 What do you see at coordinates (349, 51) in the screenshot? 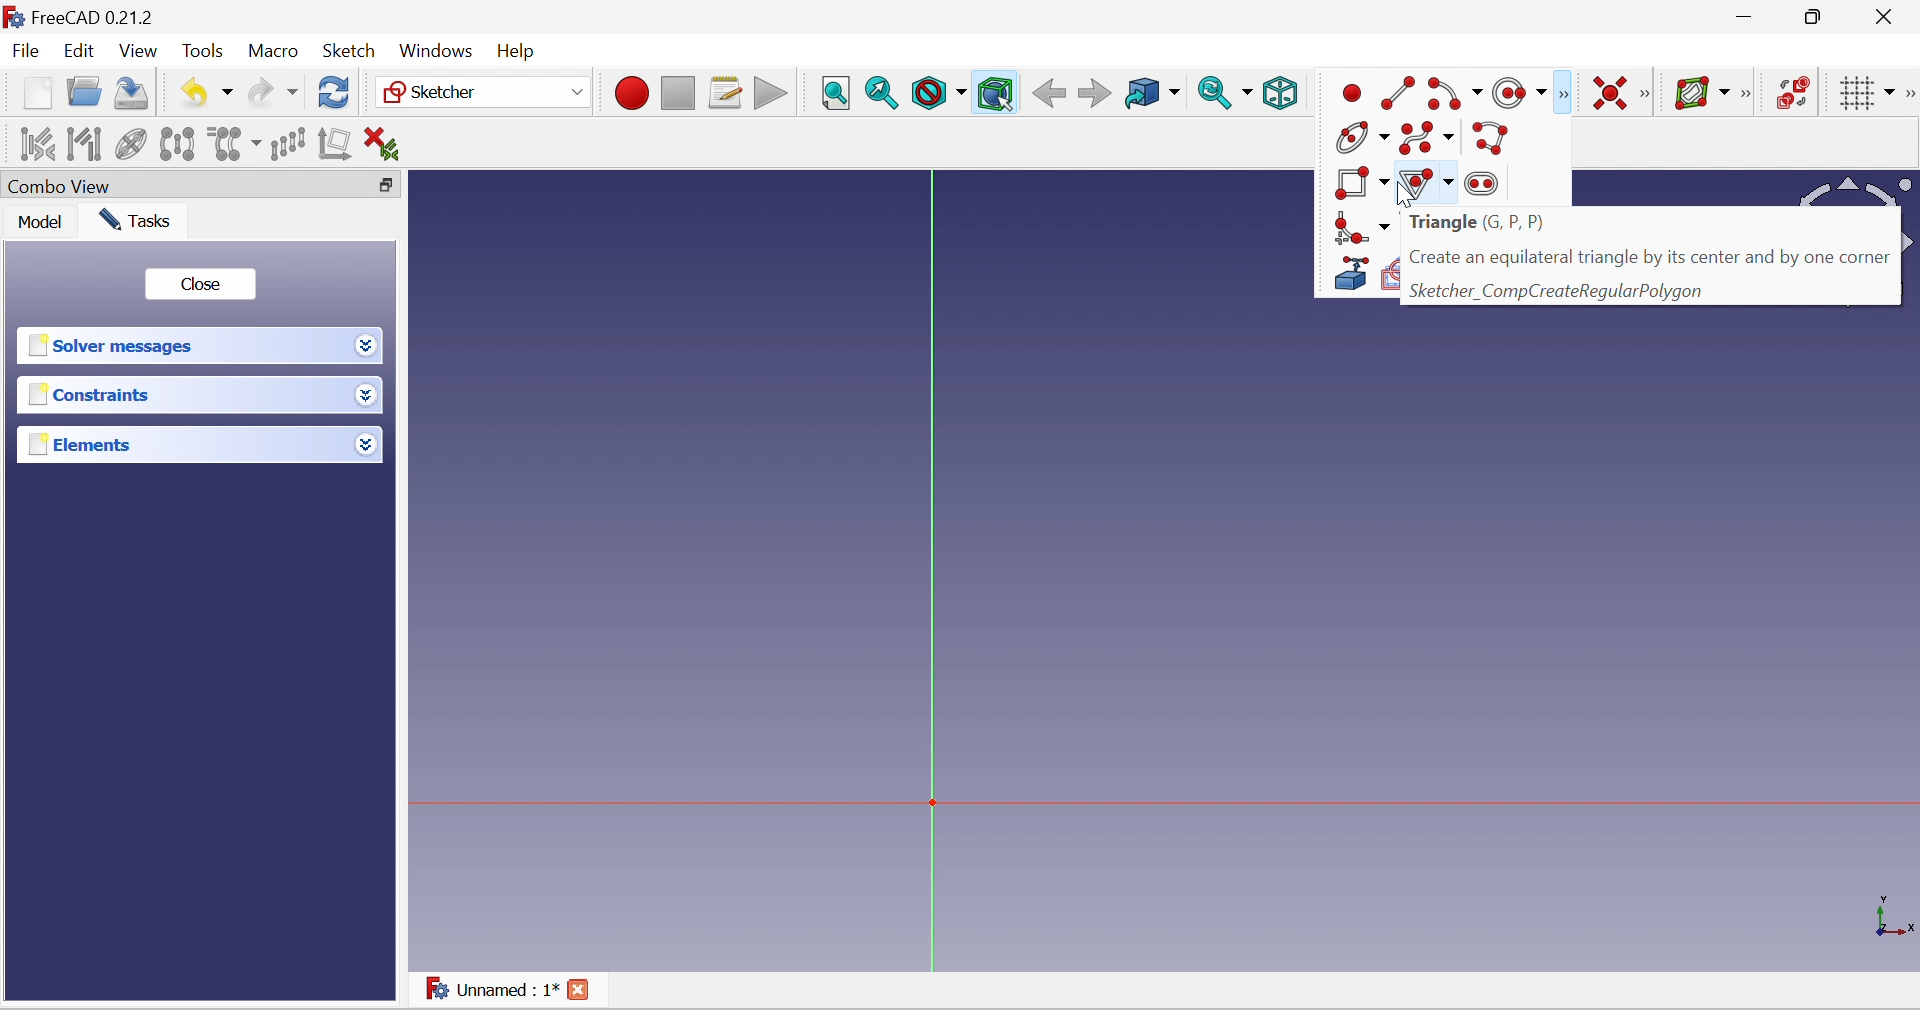
I see `Sketch` at bounding box center [349, 51].